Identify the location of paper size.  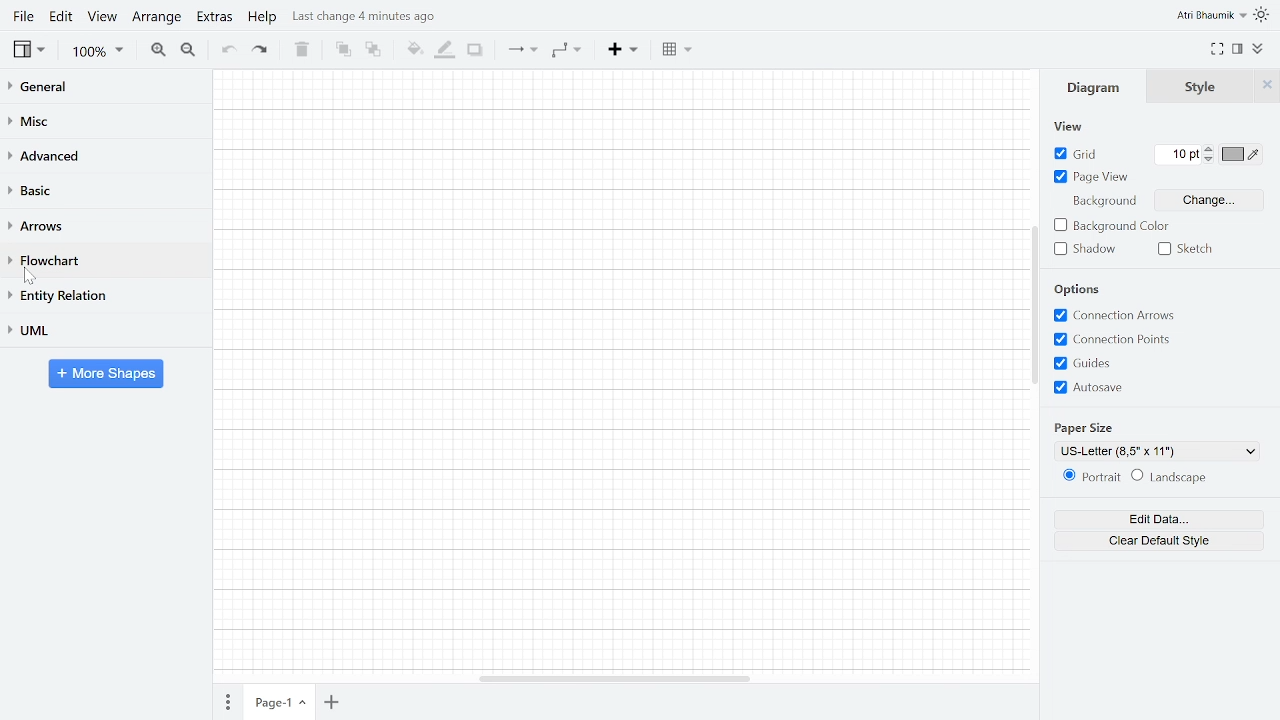
(1090, 426).